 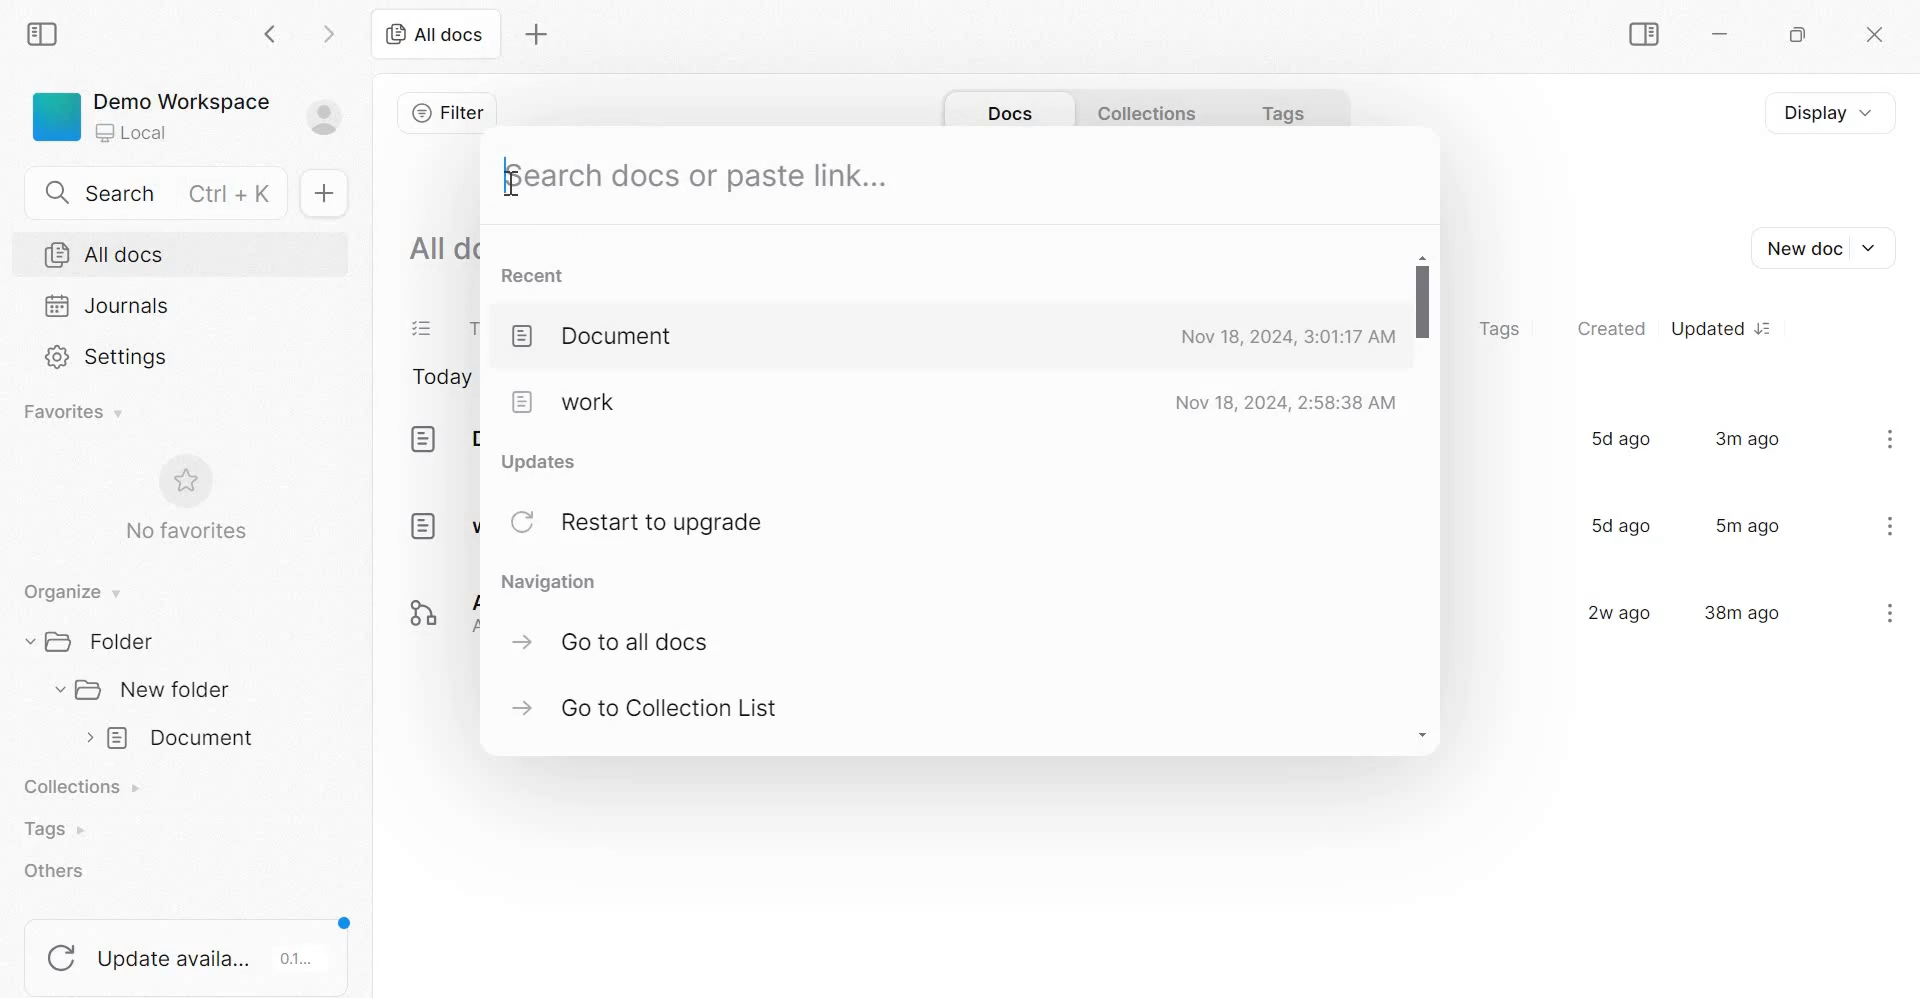 I want to click on work, so click(x=561, y=404).